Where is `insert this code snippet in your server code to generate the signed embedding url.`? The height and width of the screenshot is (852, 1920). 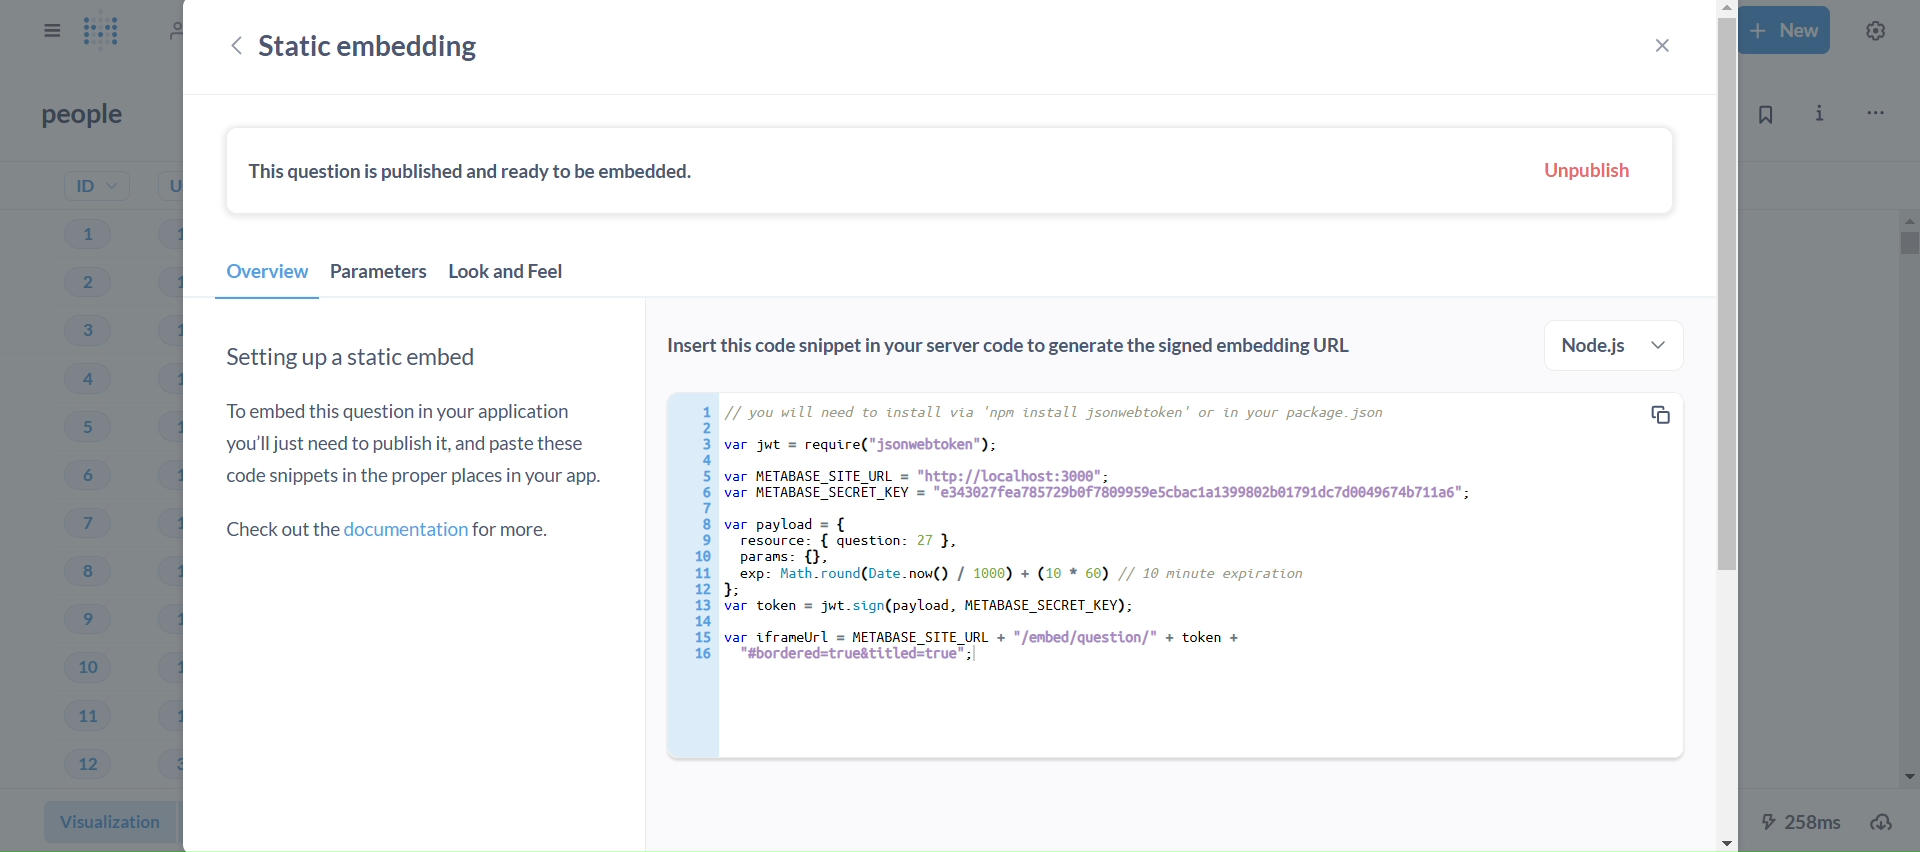
insert this code snippet in your server code to generate the signed embedding url. is located at coordinates (1012, 349).